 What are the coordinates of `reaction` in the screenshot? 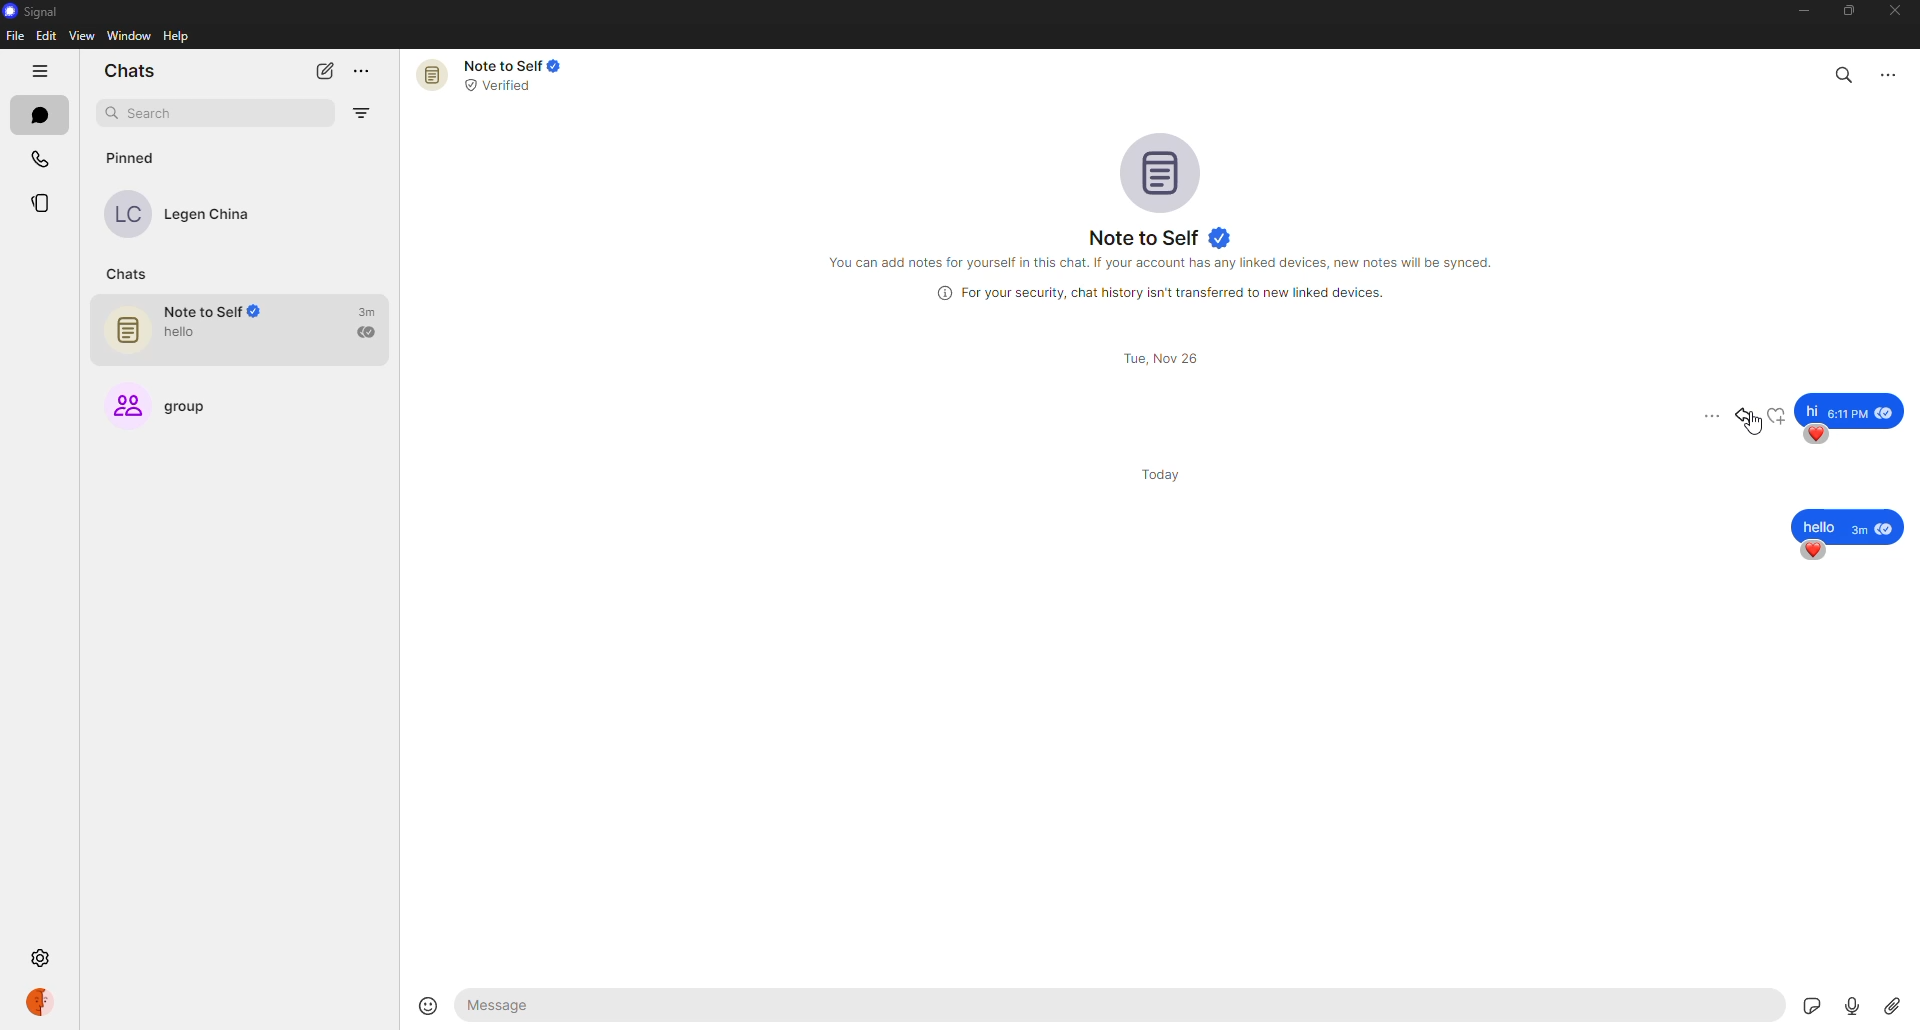 It's located at (1775, 415).